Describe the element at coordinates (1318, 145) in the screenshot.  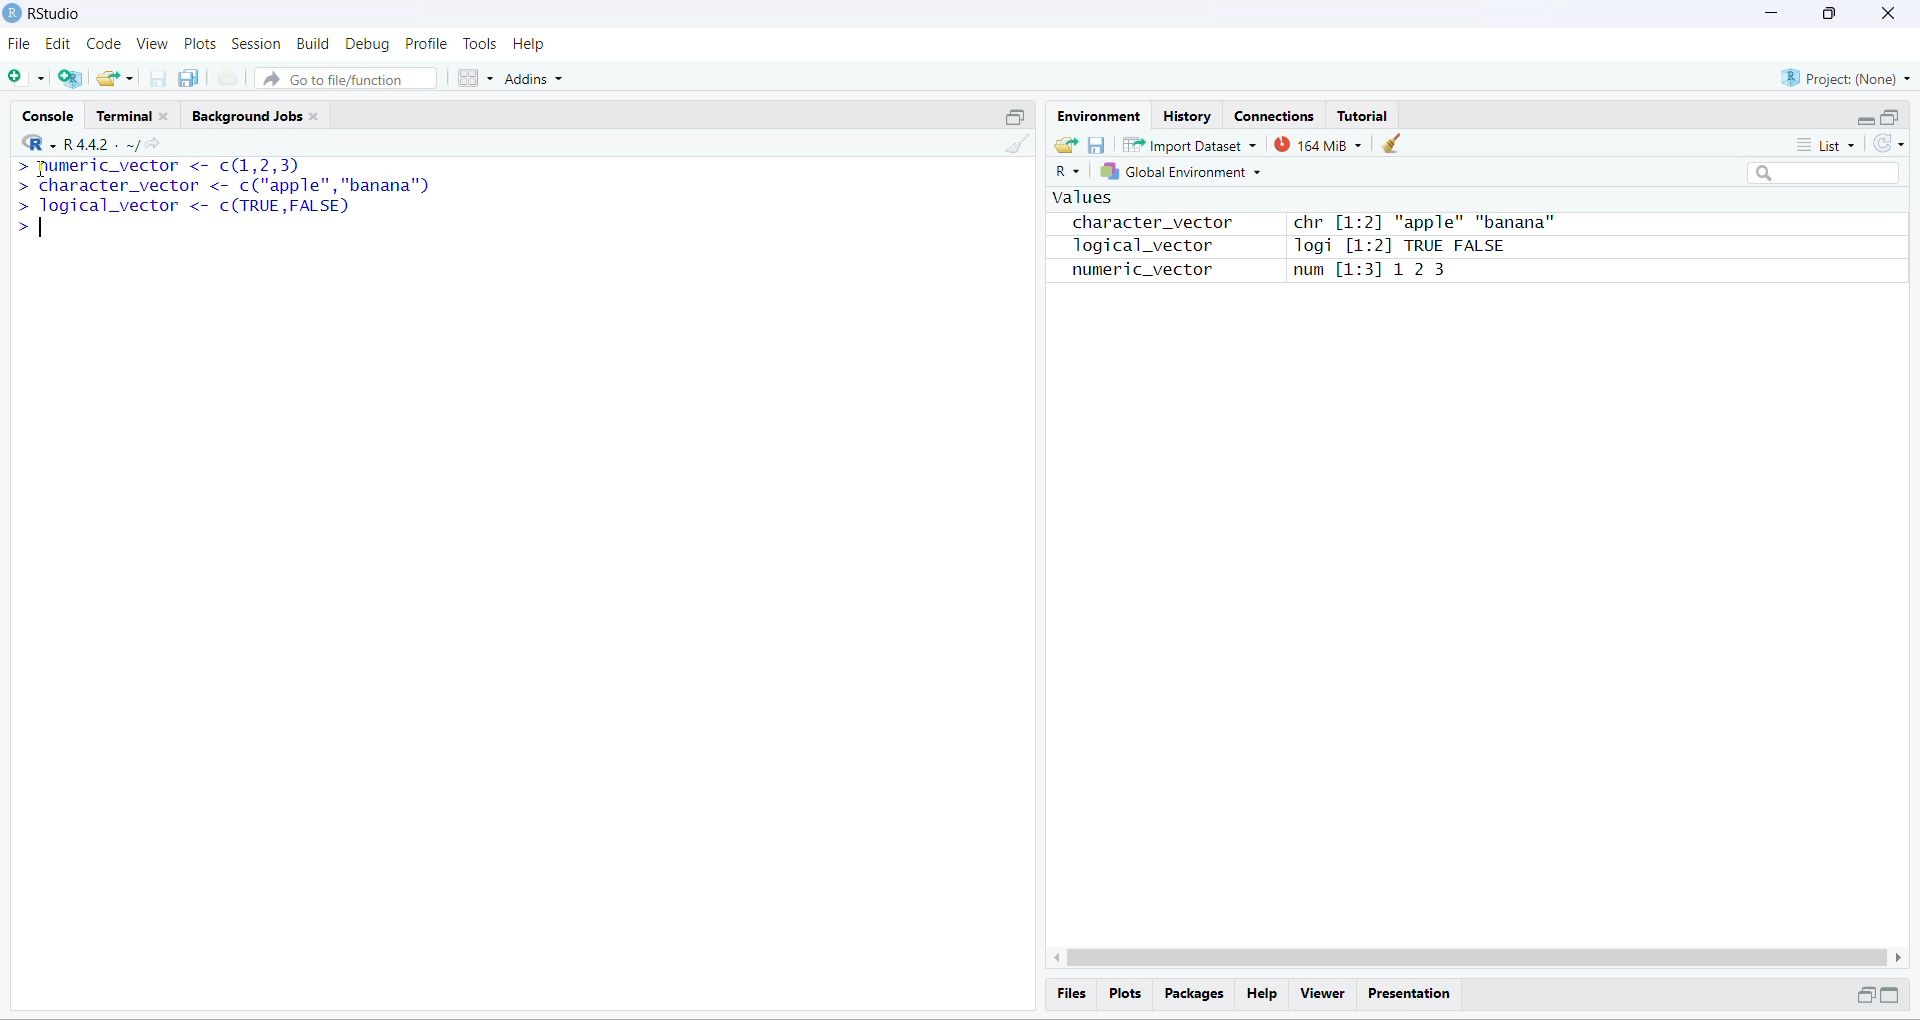
I see `163 MB` at that location.